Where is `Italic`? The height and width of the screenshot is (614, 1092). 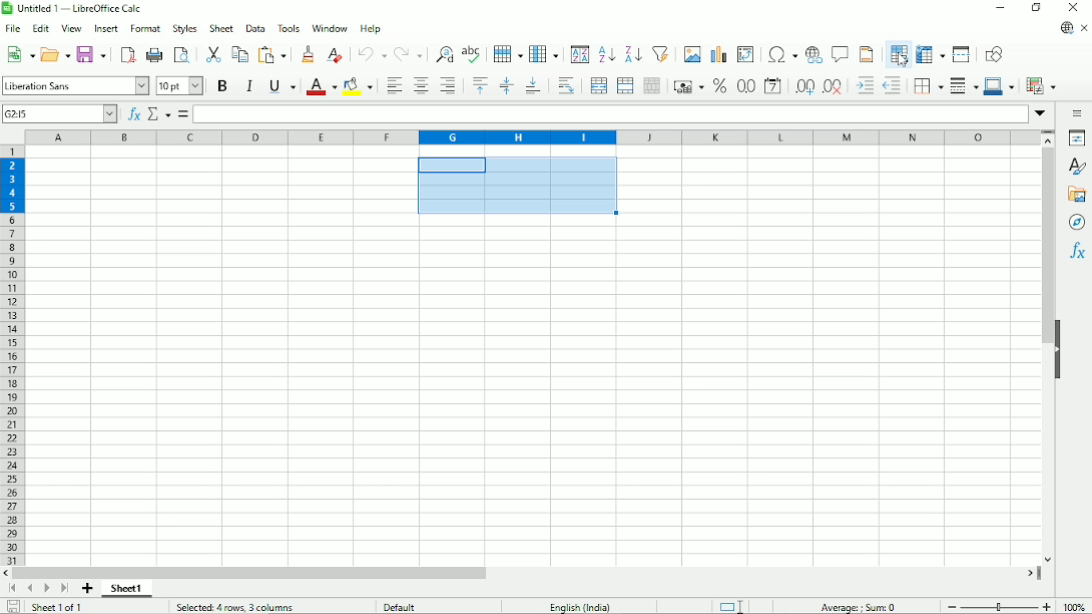
Italic is located at coordinates (249, 86).